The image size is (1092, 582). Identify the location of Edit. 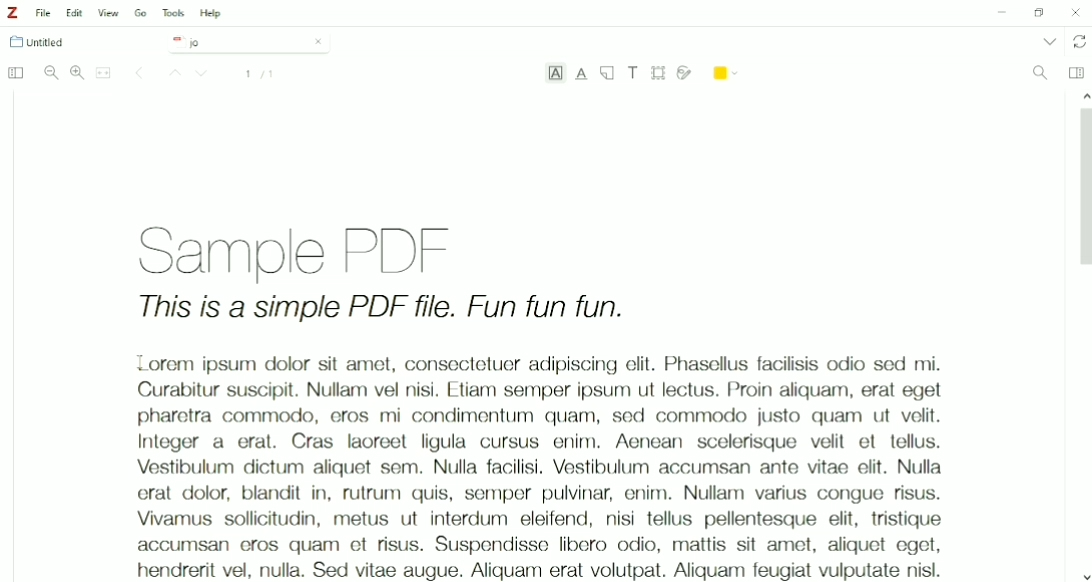
(76, 13).